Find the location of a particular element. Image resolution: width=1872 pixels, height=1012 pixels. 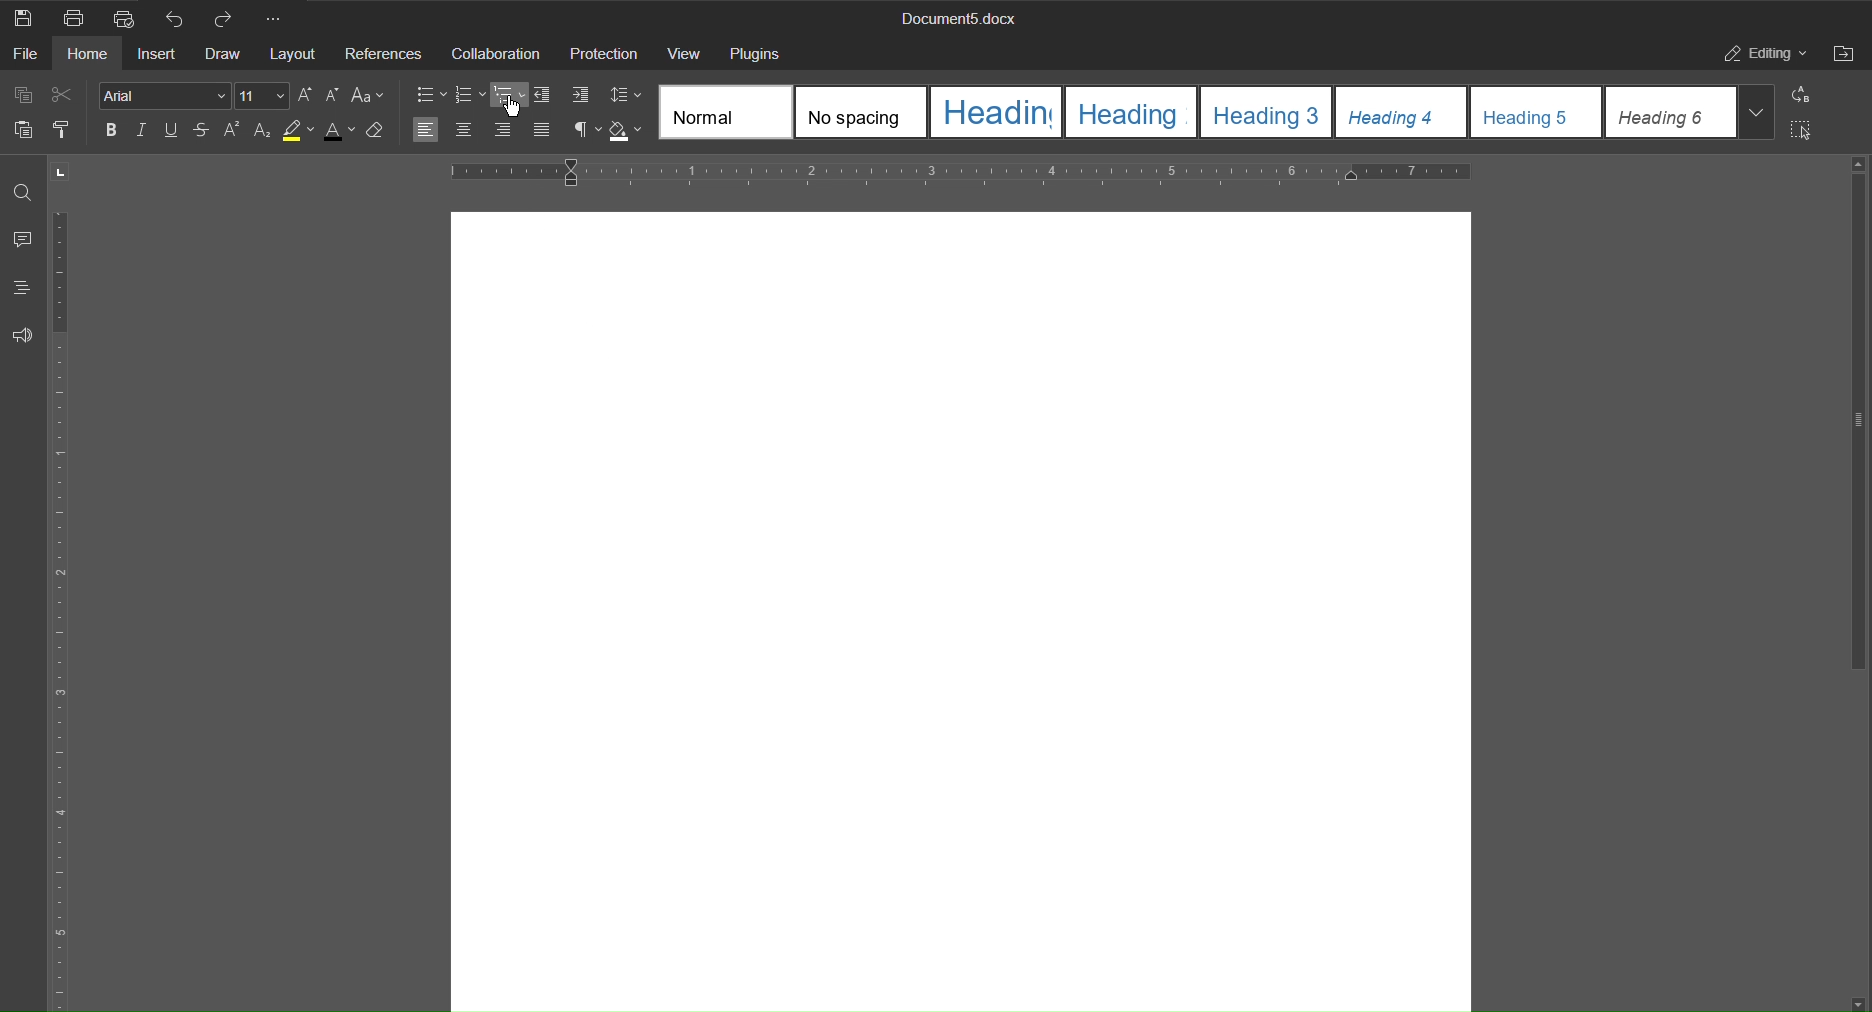

Heading 5 is located at coordinates (1538, 112).